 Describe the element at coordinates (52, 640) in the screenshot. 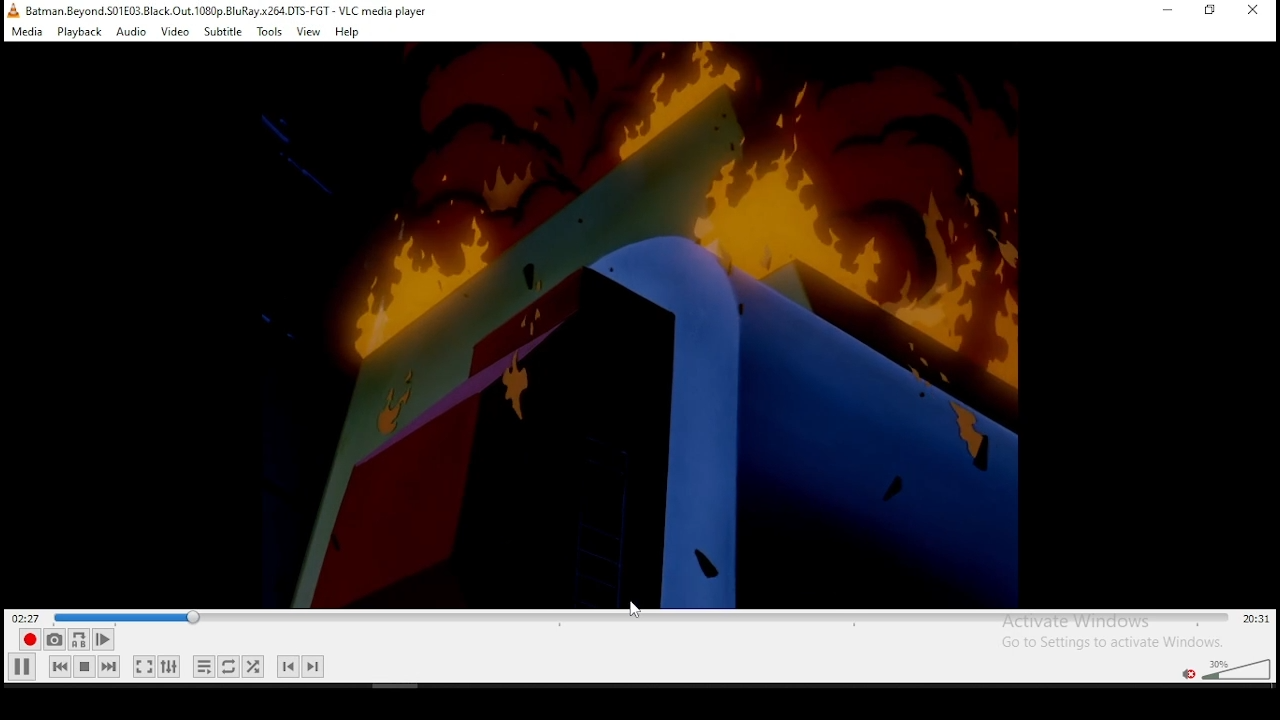

I see `take a snapshot` at that location.